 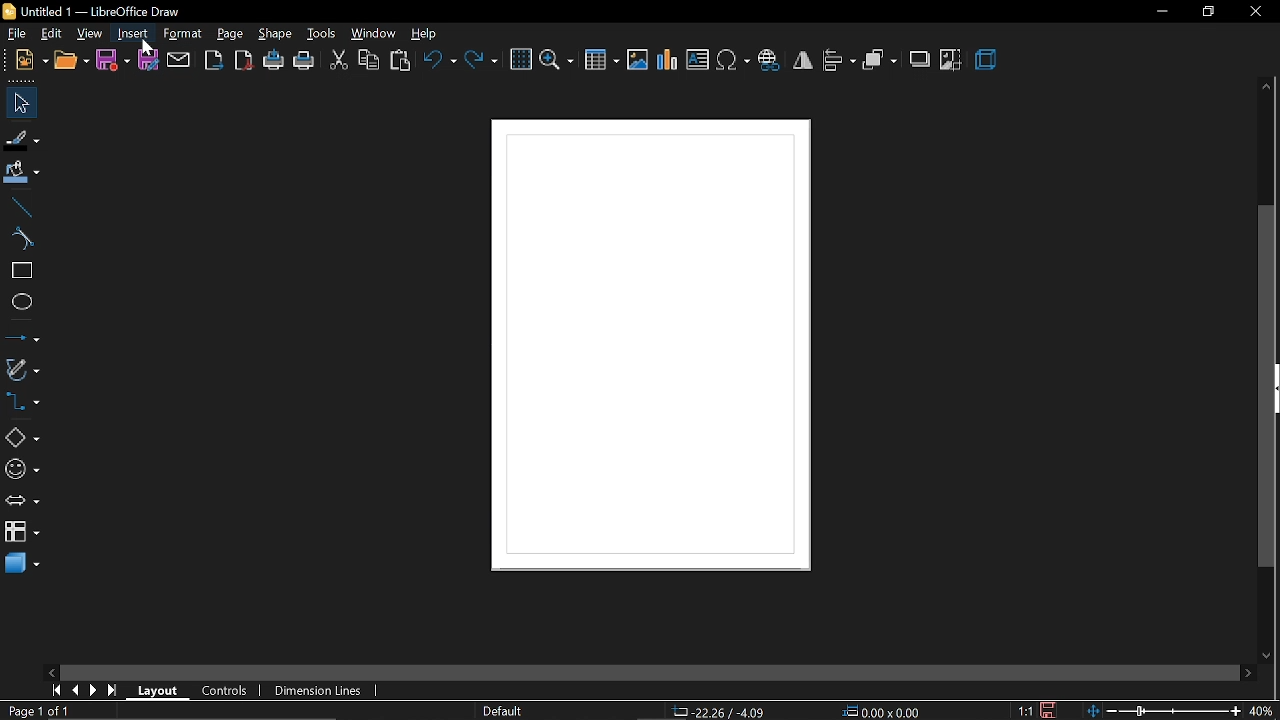 I want to click on insert image, so click(x=638, y=60).